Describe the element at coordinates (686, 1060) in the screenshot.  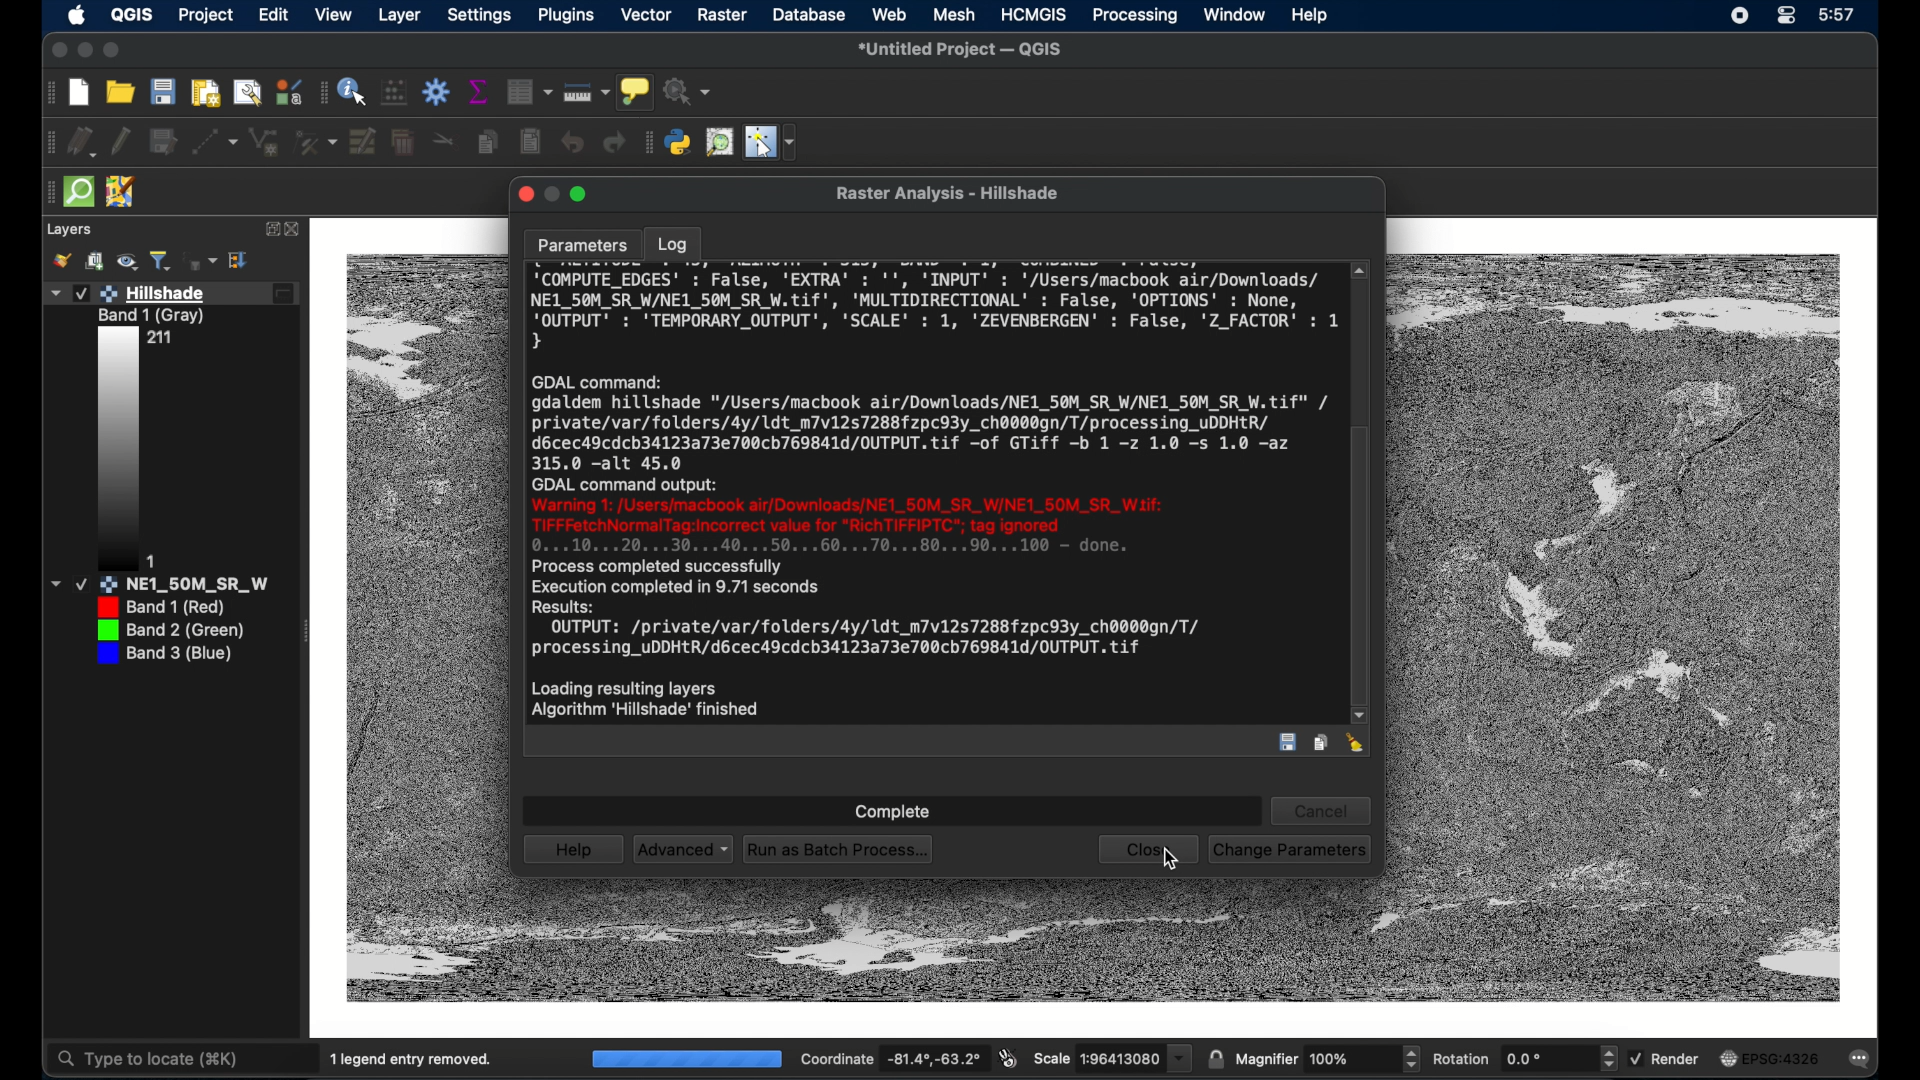
I see `100%` at that location.